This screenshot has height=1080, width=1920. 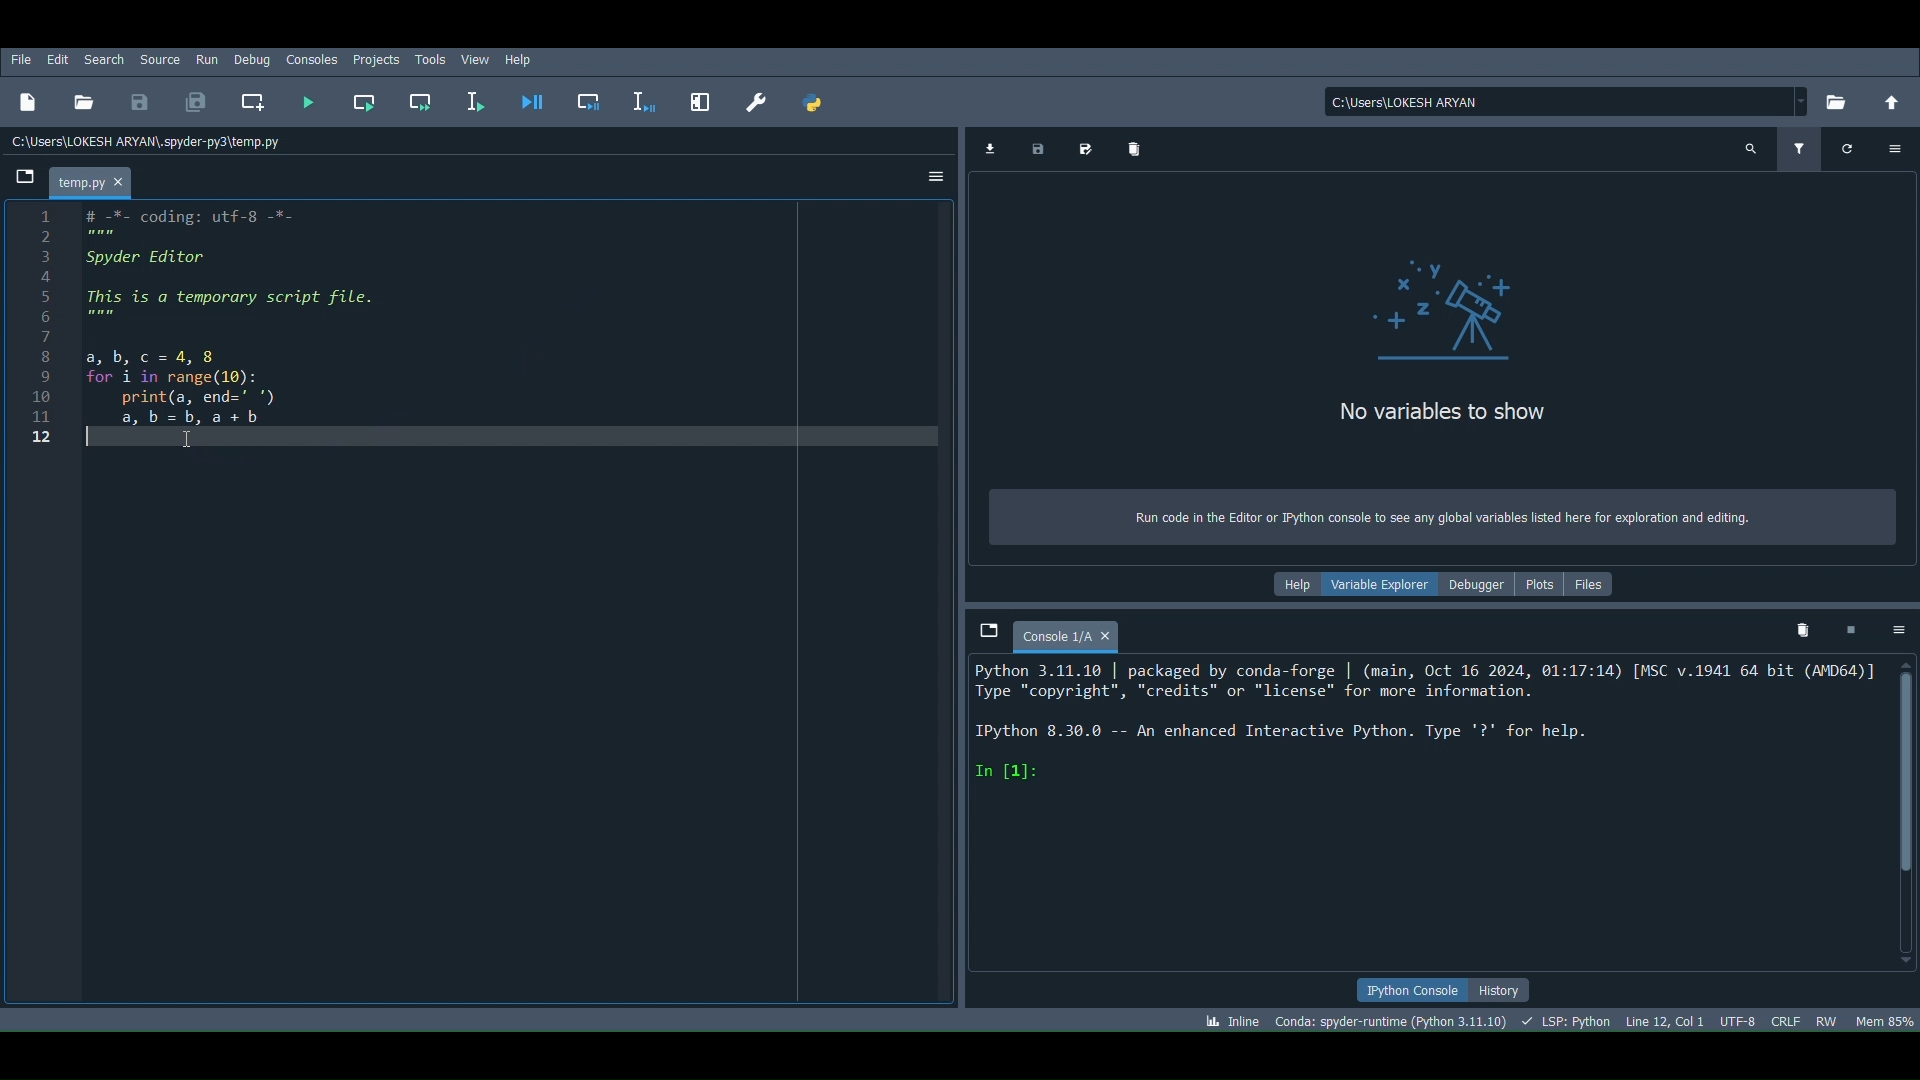 I want to click on Search variable names and types (Ctrl + F), so click(x=1753, y=147).